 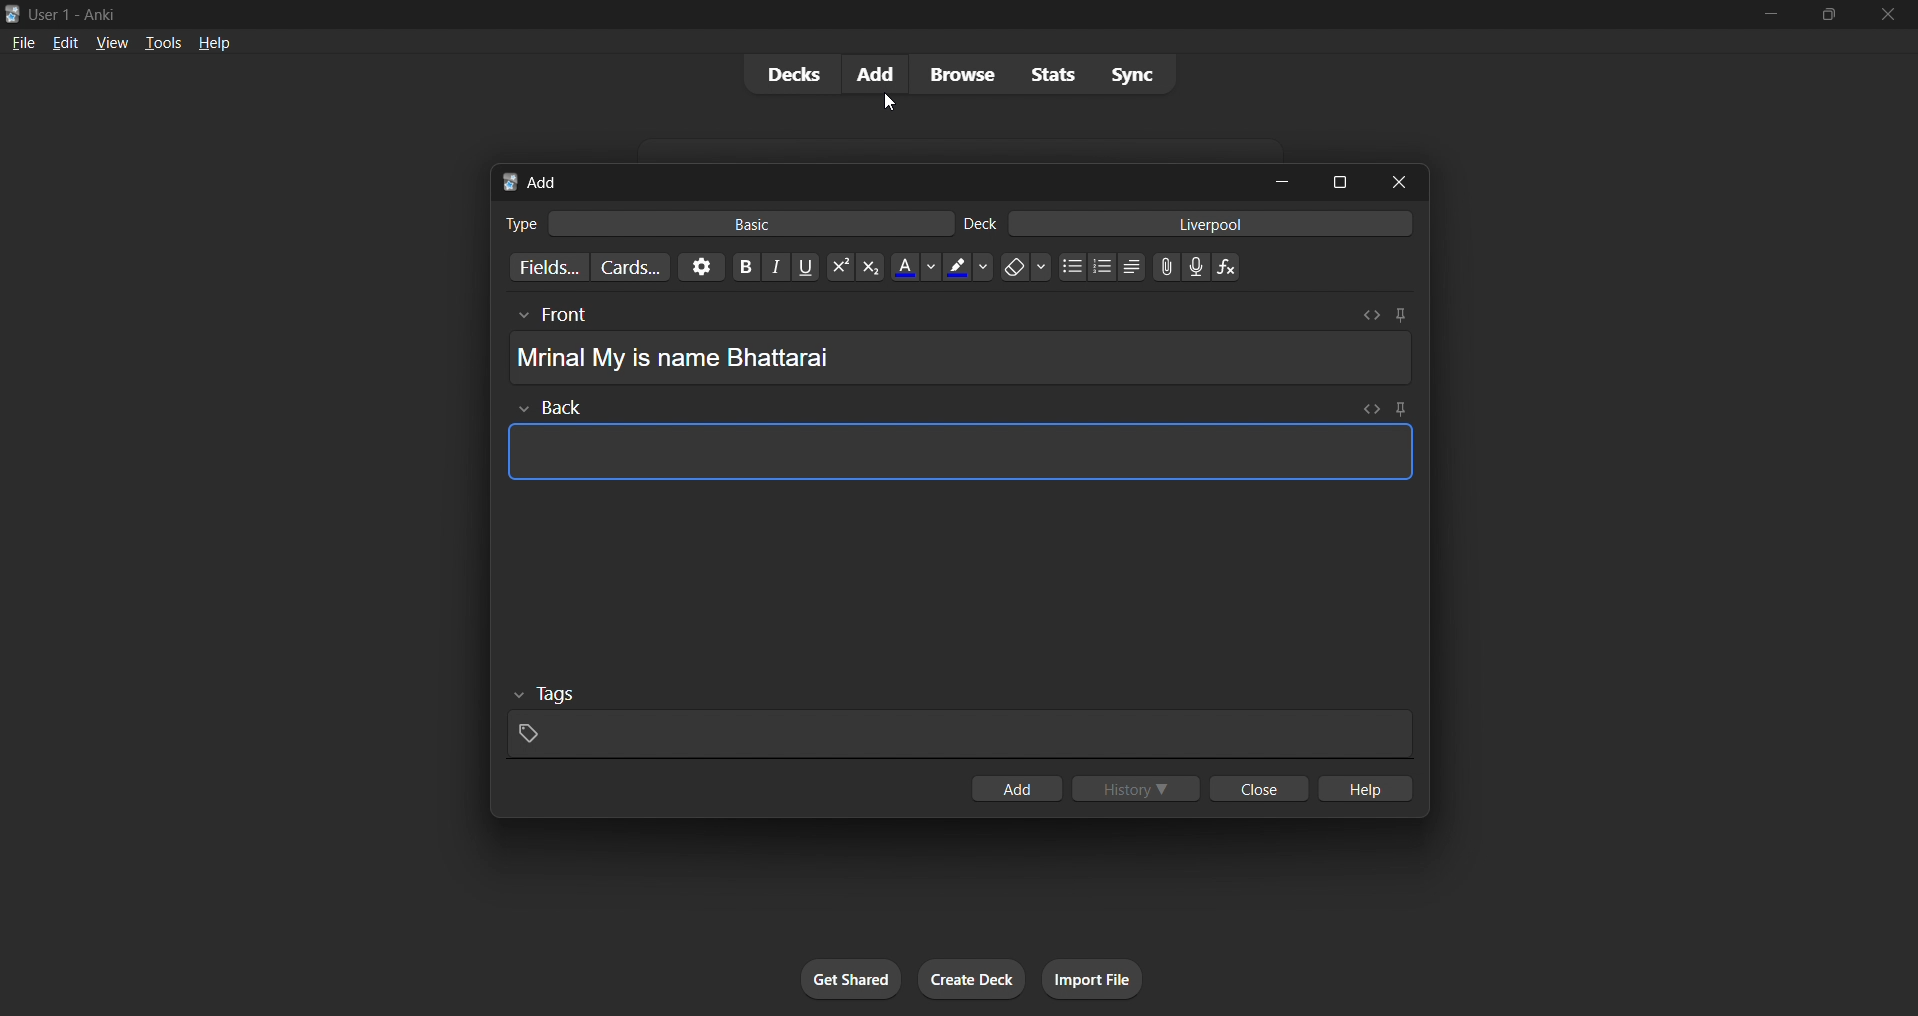 I want to click on tags input field, so click(x=963, y=721).